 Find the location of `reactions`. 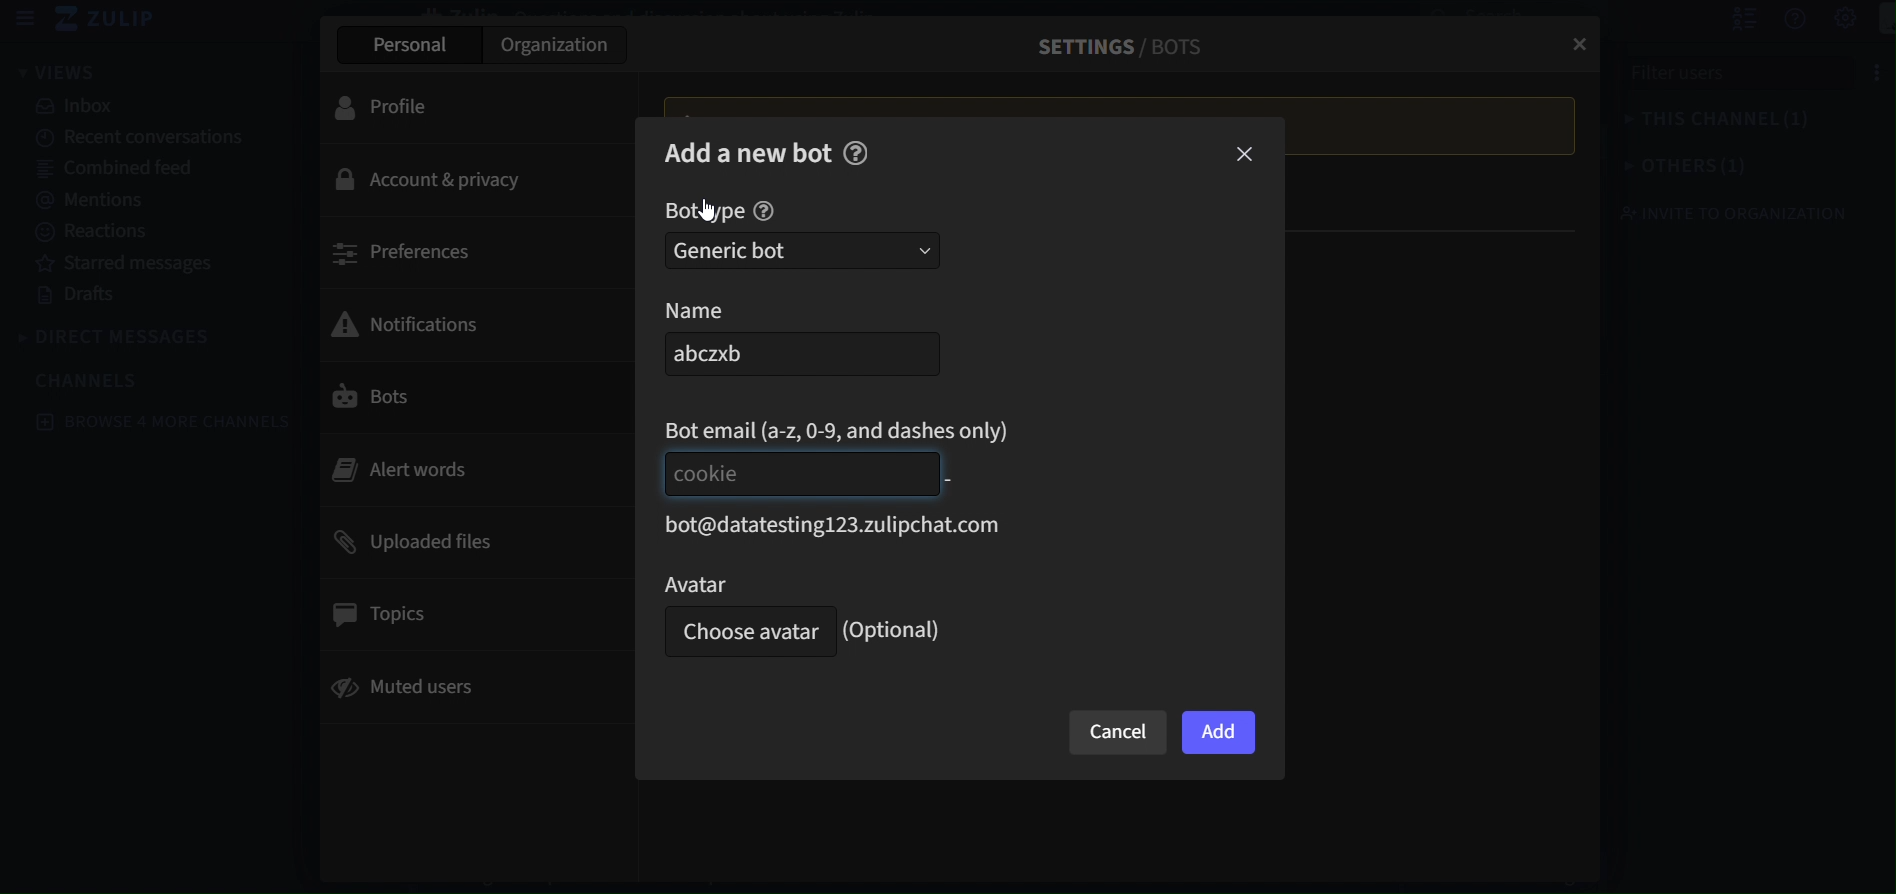

reactions is located at coordinates (152, 232).